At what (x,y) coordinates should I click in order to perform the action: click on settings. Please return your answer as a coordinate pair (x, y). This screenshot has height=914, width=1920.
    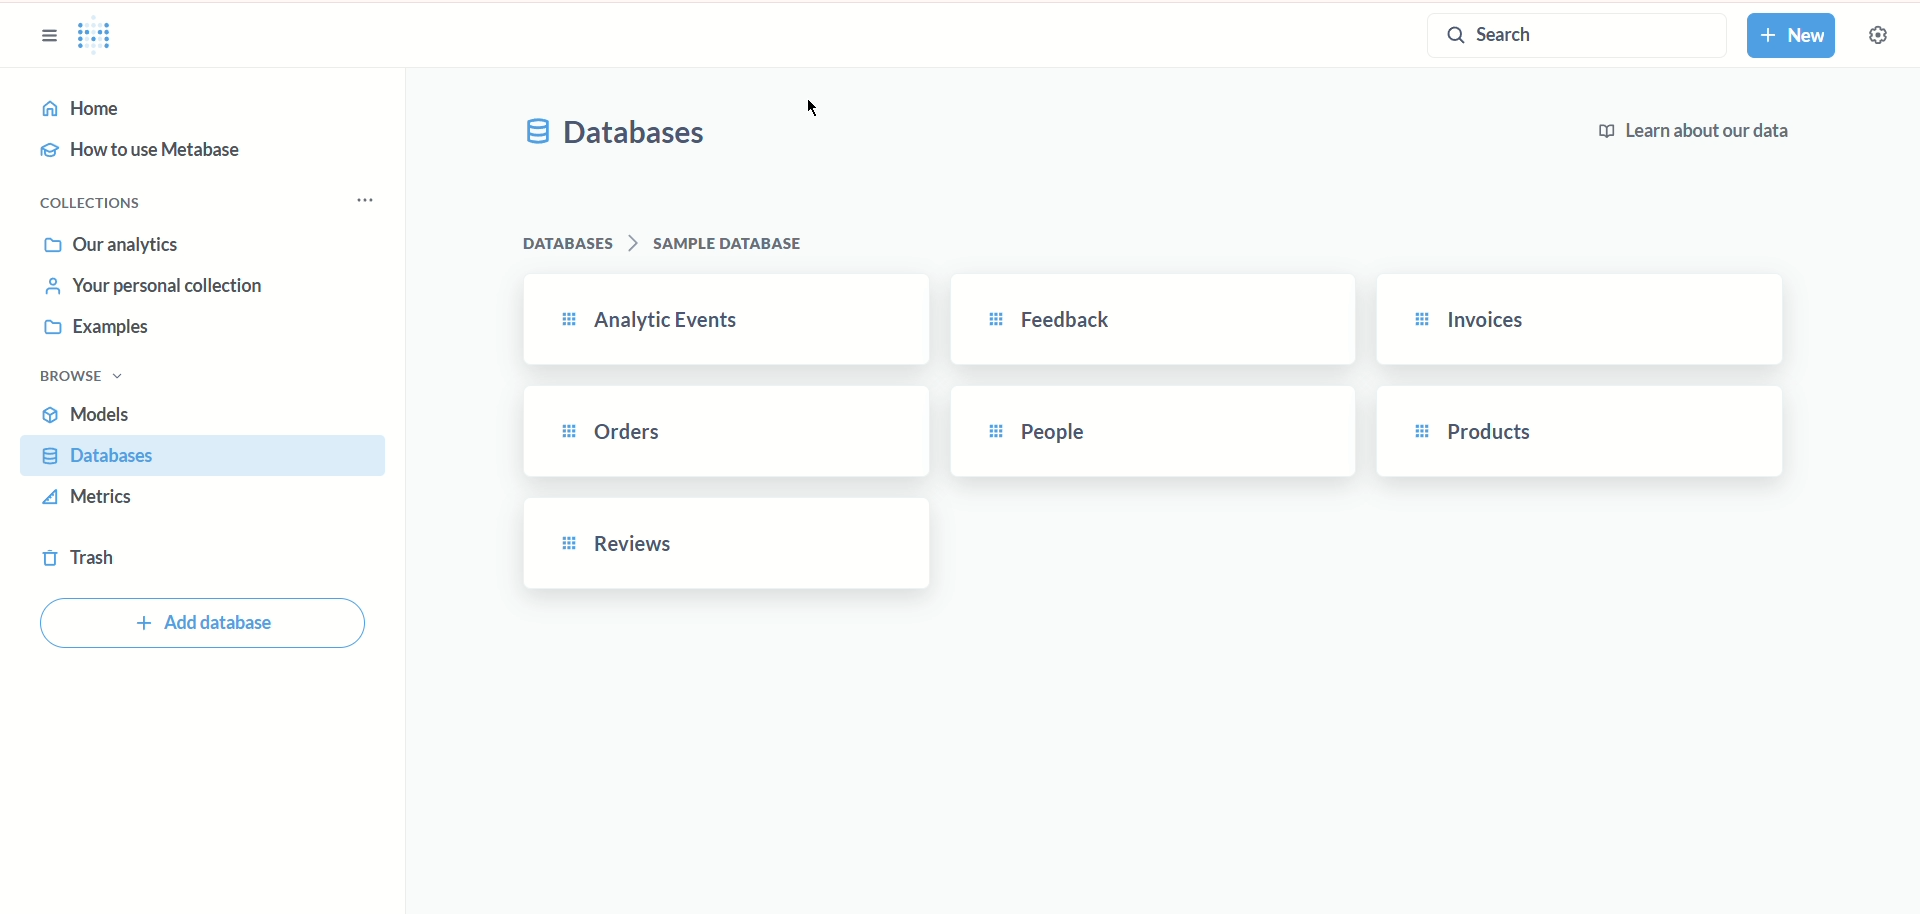
    Looking at the image, I should click on (1881, 36).